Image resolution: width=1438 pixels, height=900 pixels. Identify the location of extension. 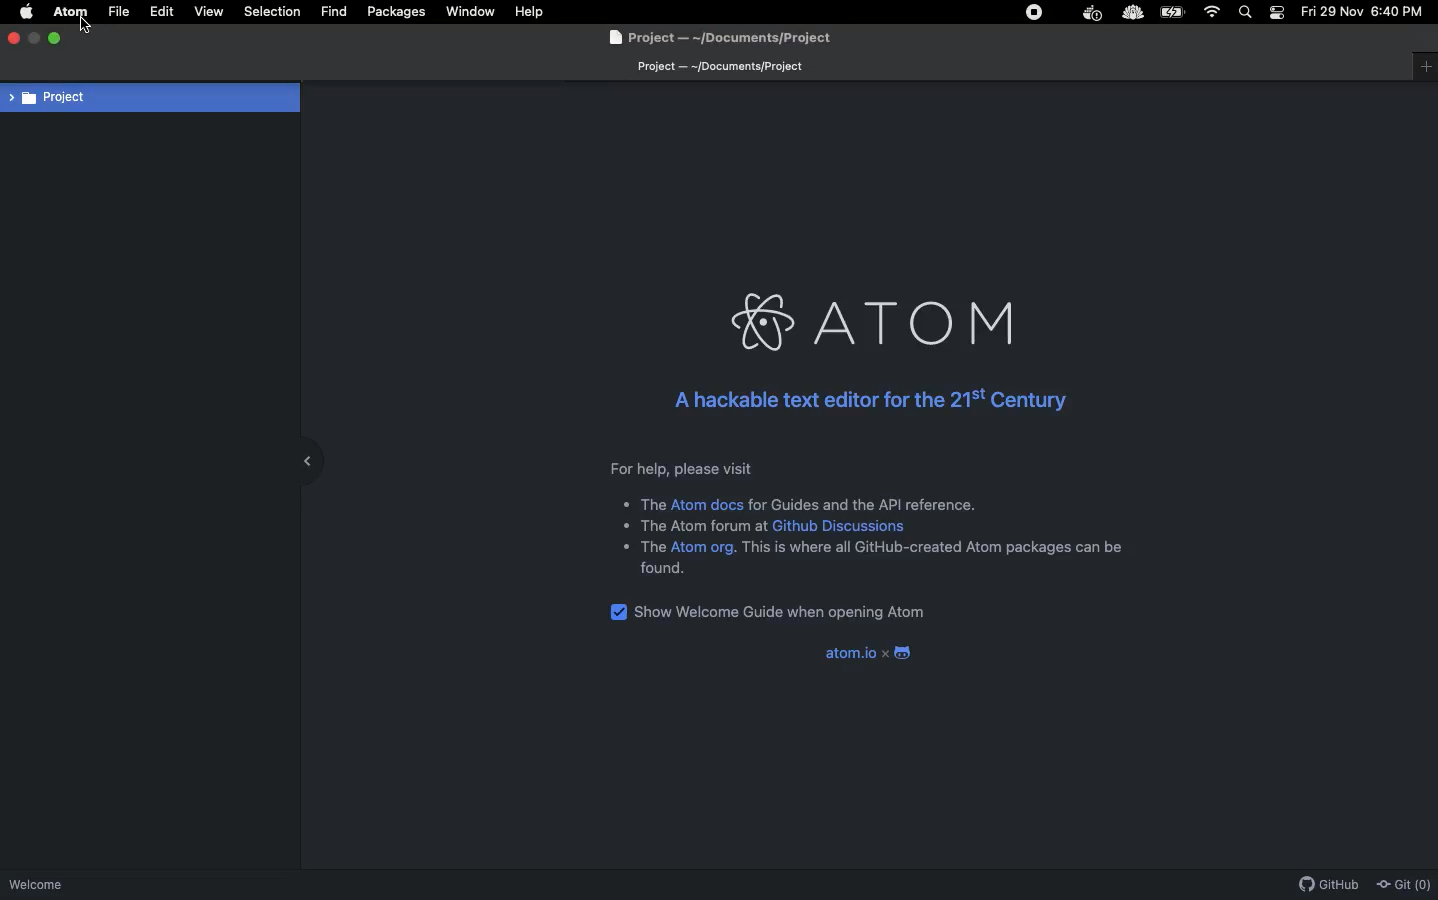
(1132, 15).